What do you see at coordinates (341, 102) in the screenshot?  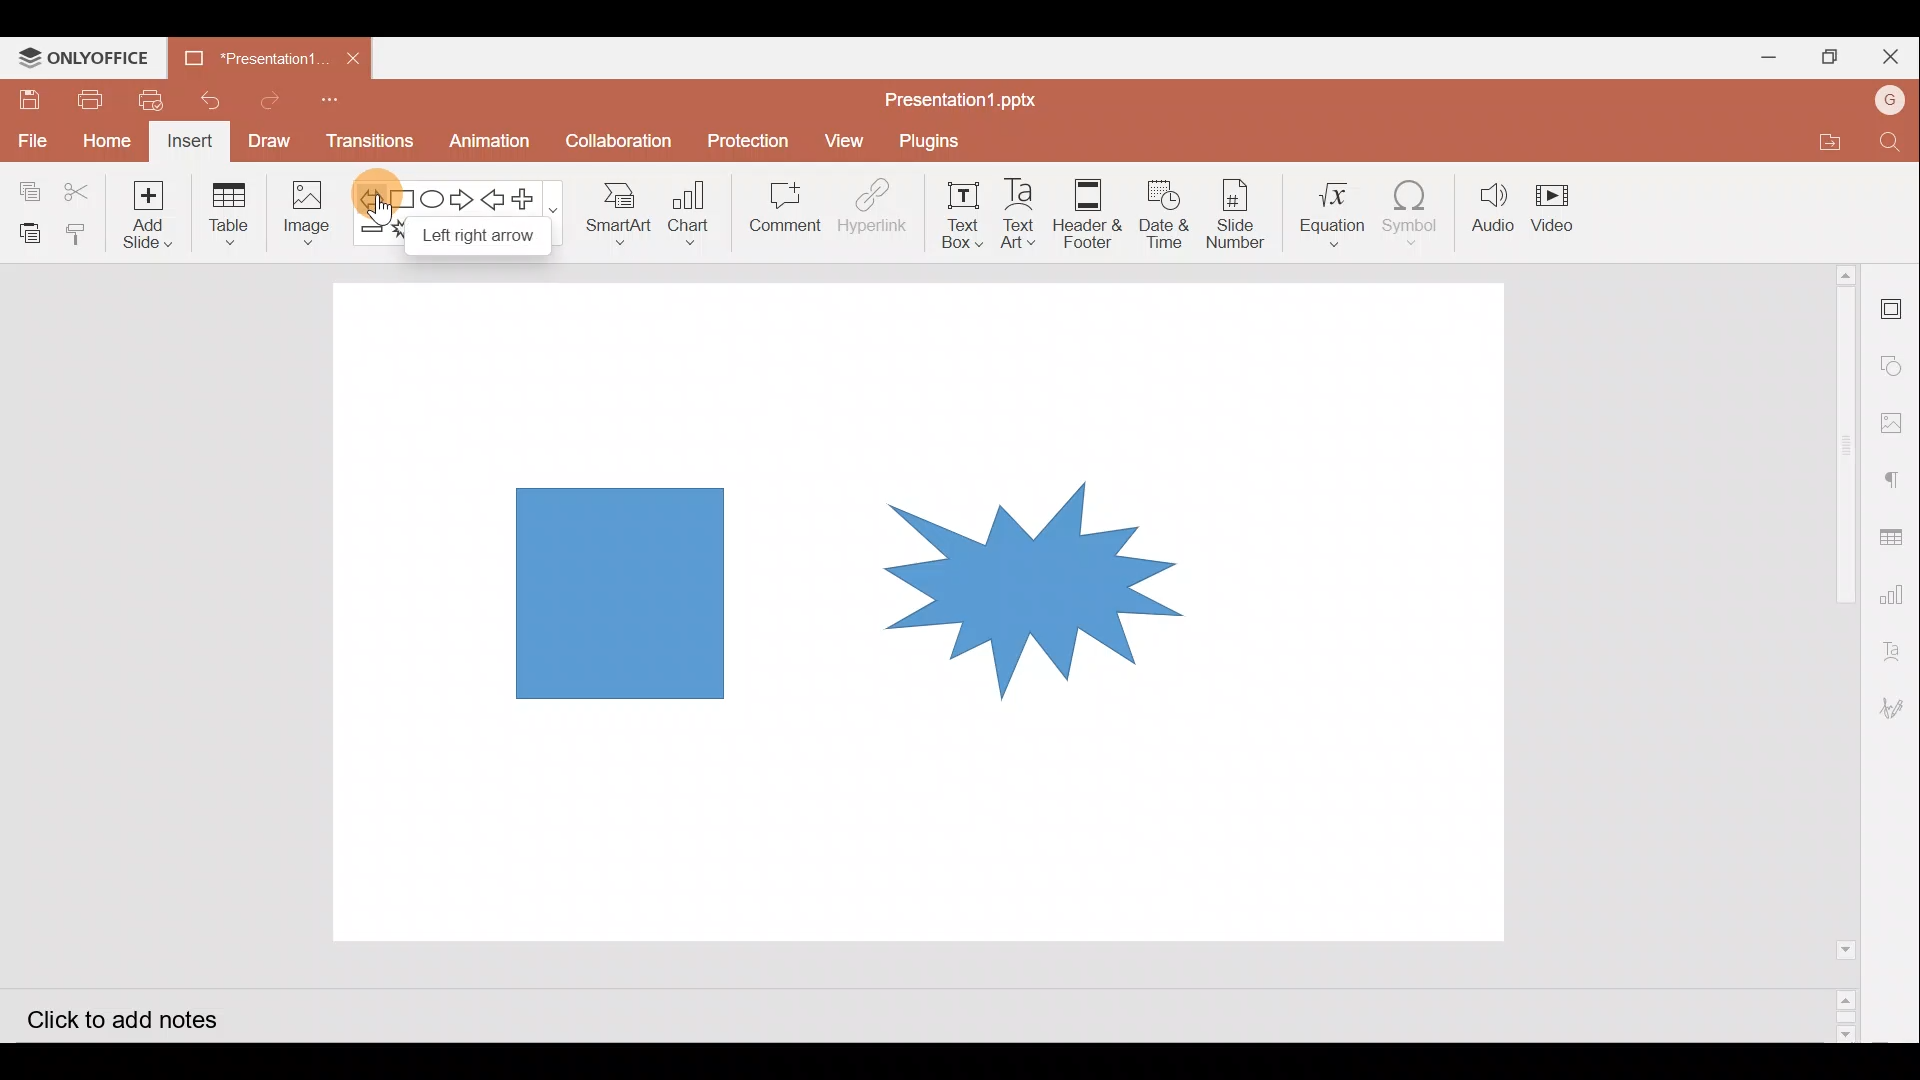 I see `Customize quick access toolbar` at bounding box center [341, 102].